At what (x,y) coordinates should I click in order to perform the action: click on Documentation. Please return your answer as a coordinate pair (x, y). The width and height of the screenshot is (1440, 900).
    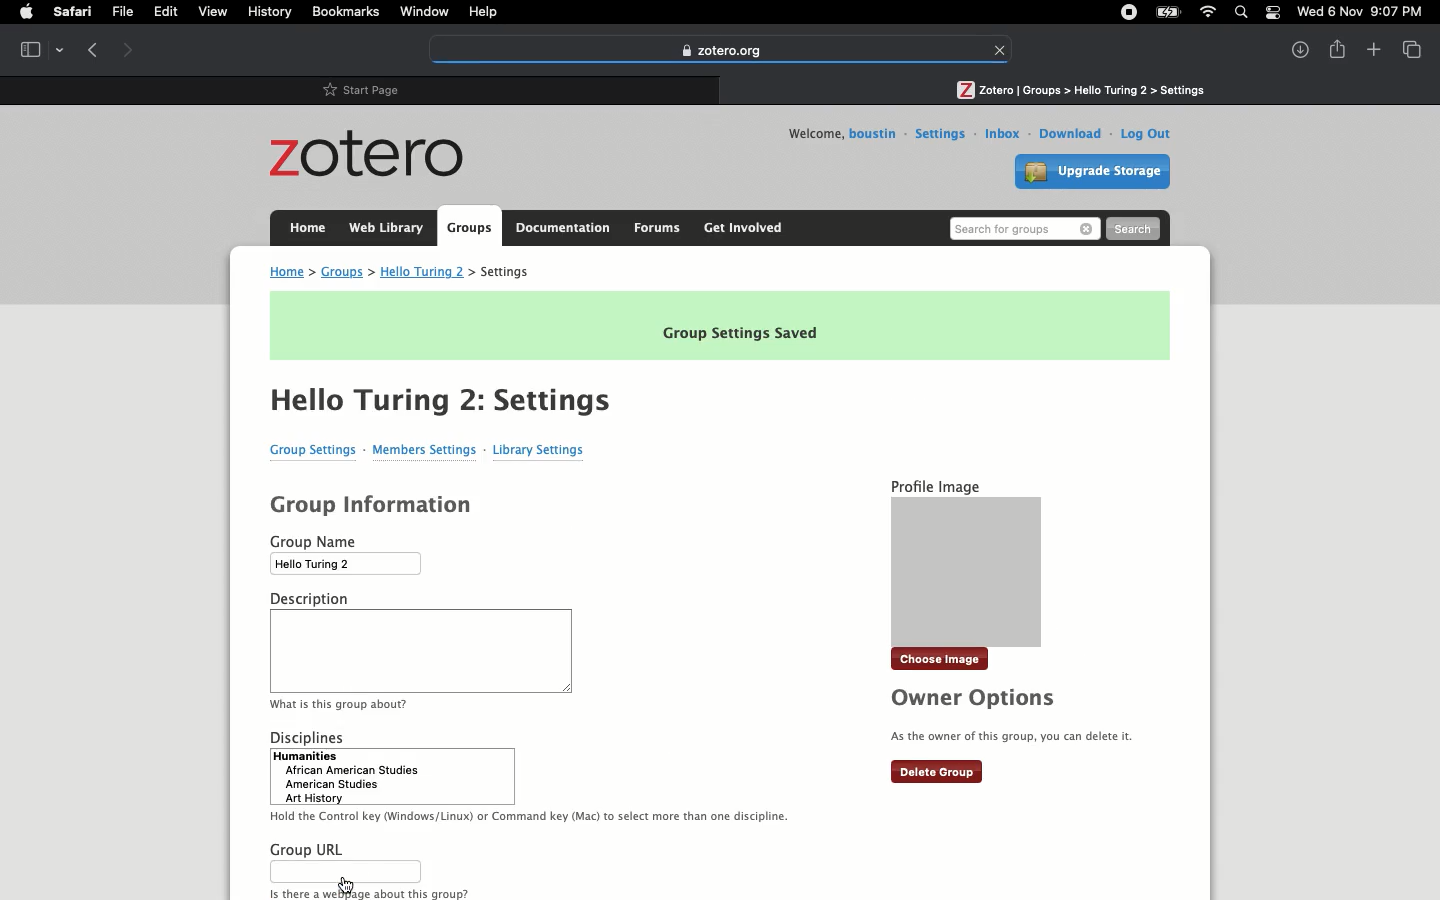
    Looking at the image, I should click on (563, 228).